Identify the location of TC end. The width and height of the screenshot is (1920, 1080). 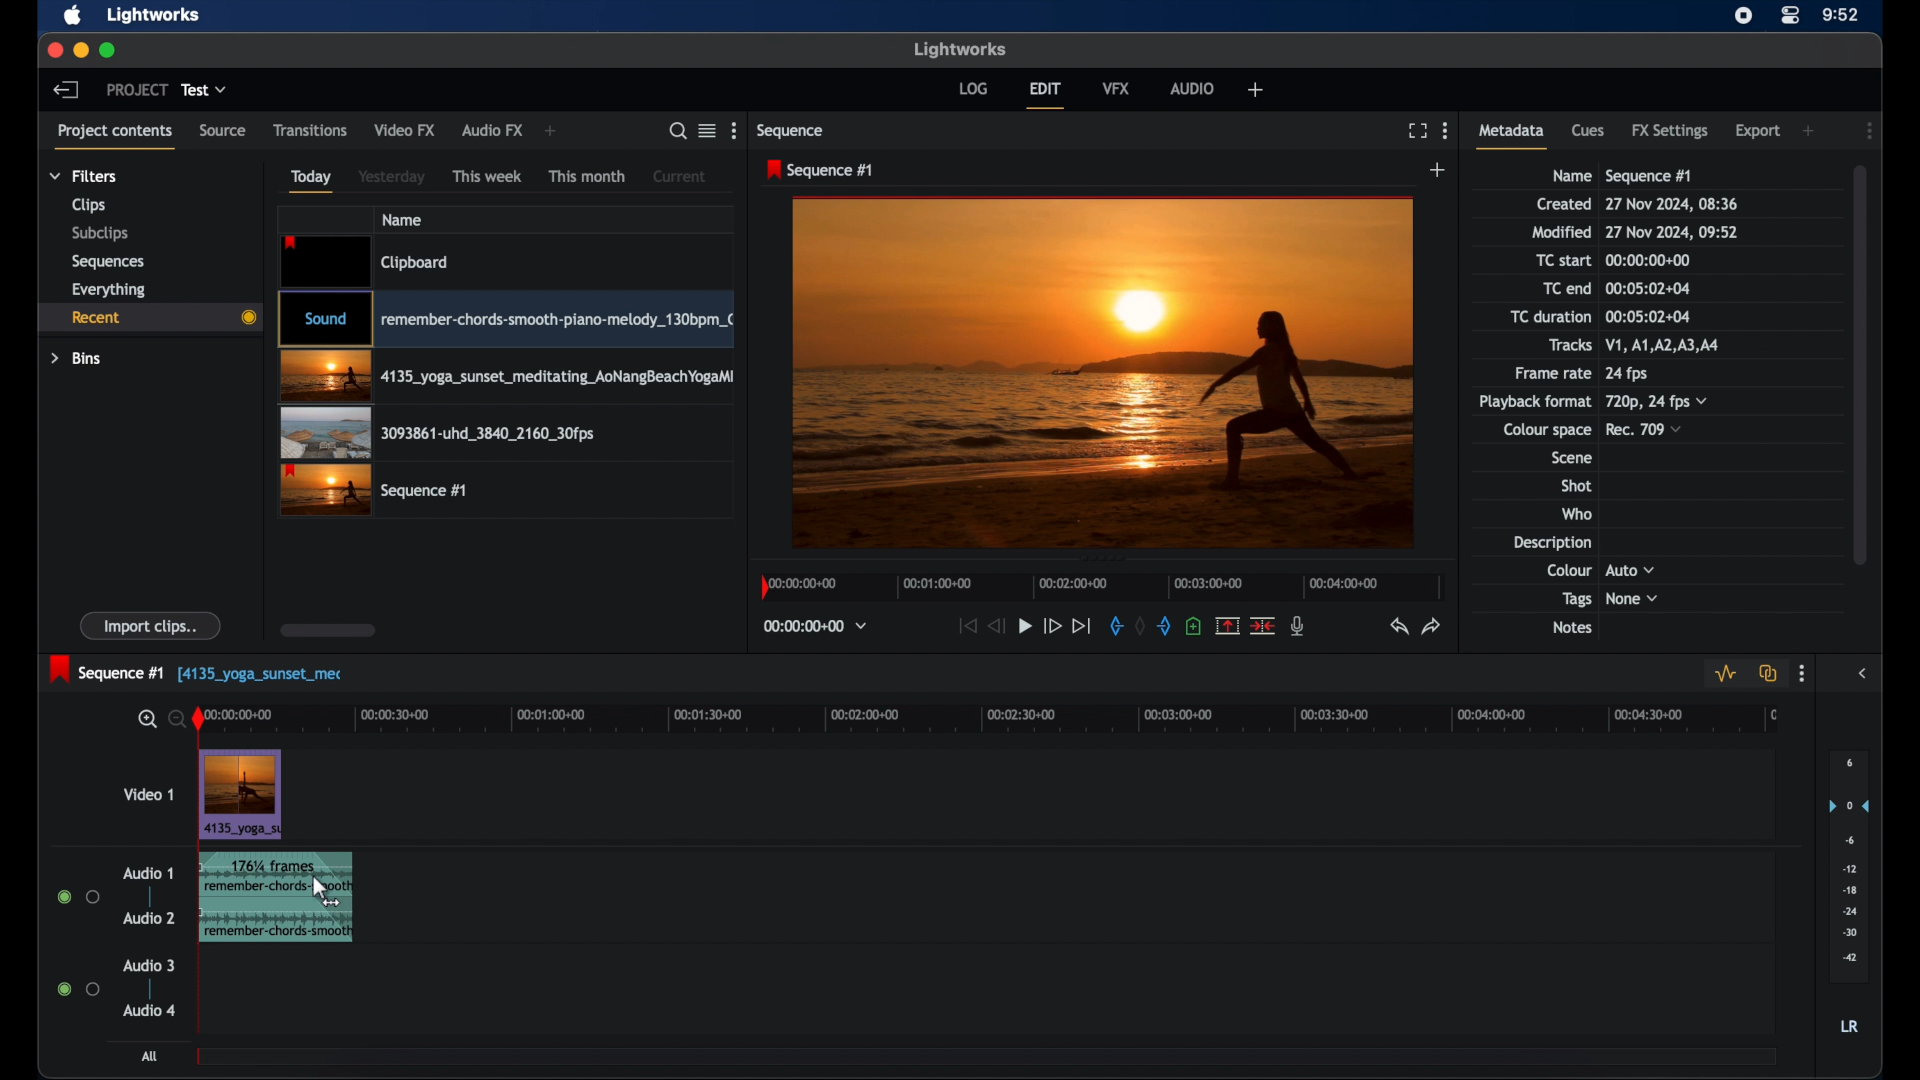
(1554, 288).